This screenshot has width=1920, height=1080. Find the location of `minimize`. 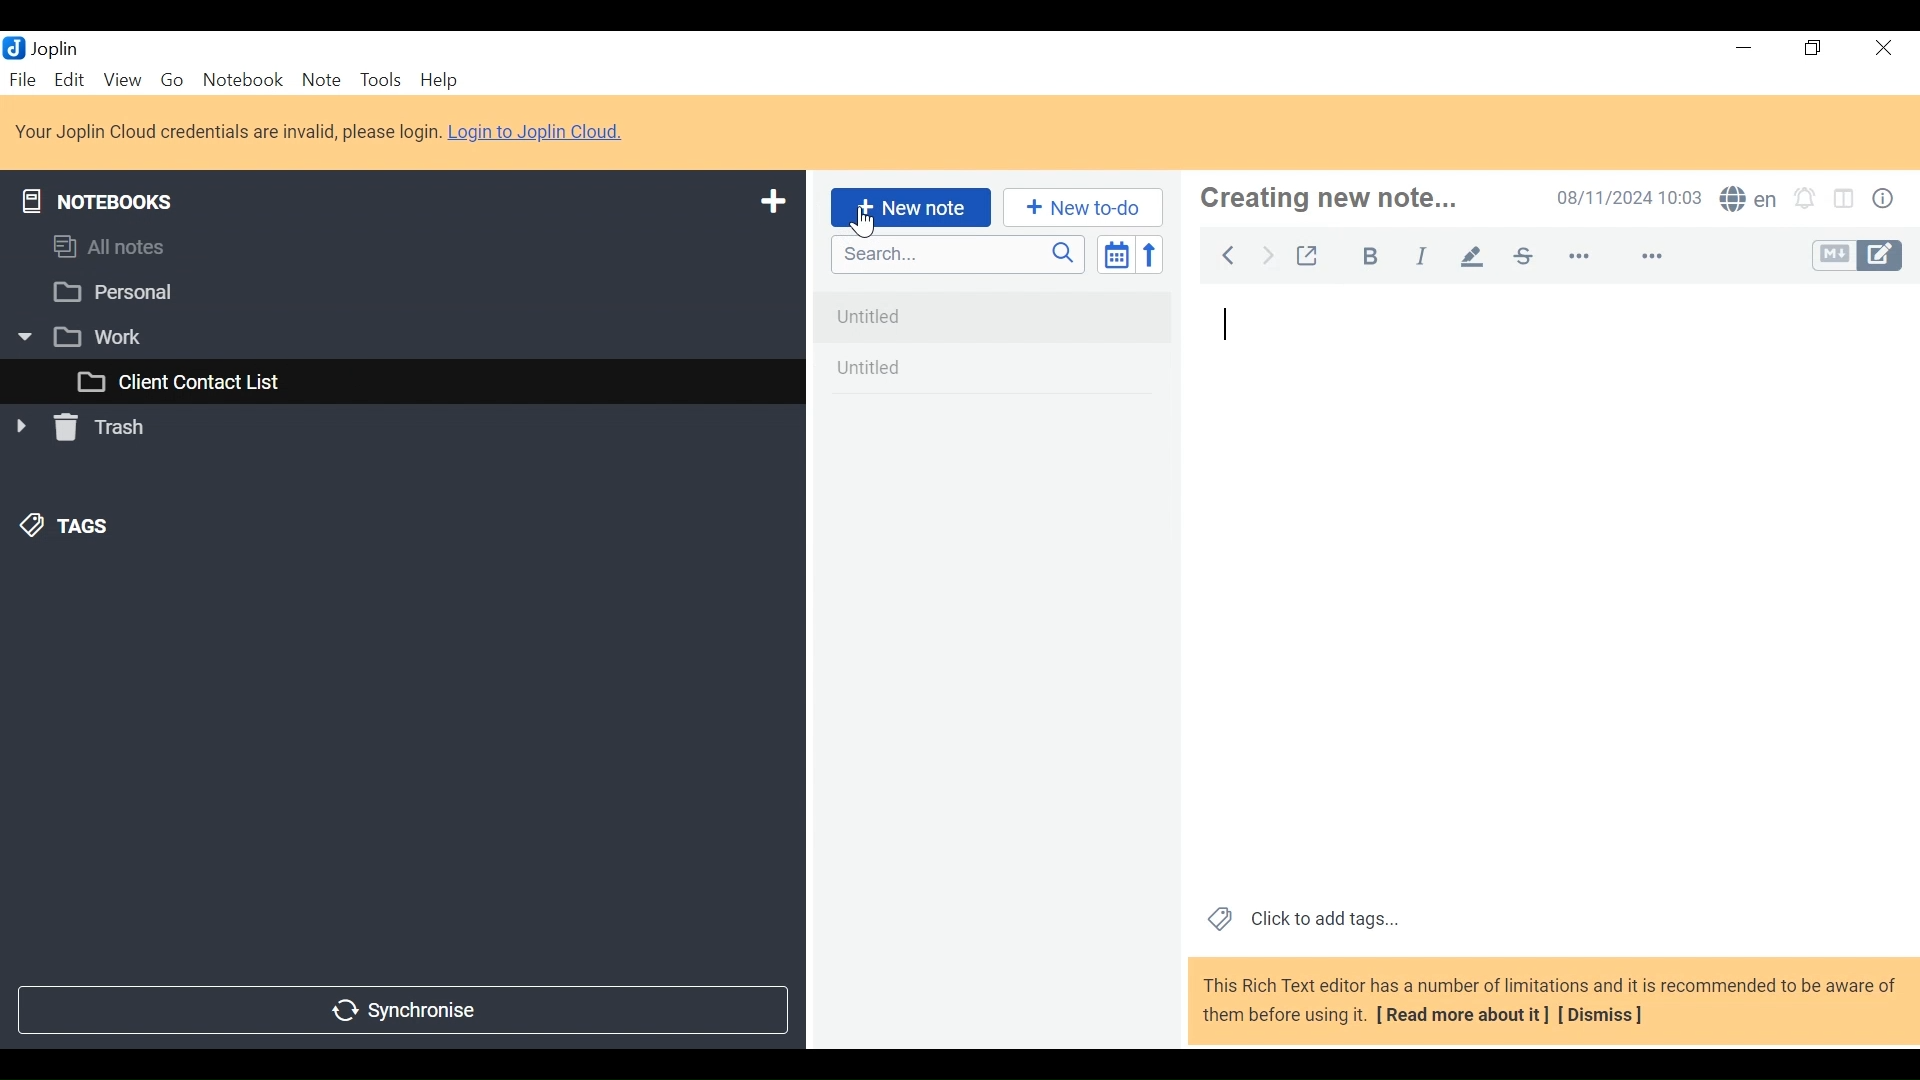

minimize is located at coordinates (1739, 48).